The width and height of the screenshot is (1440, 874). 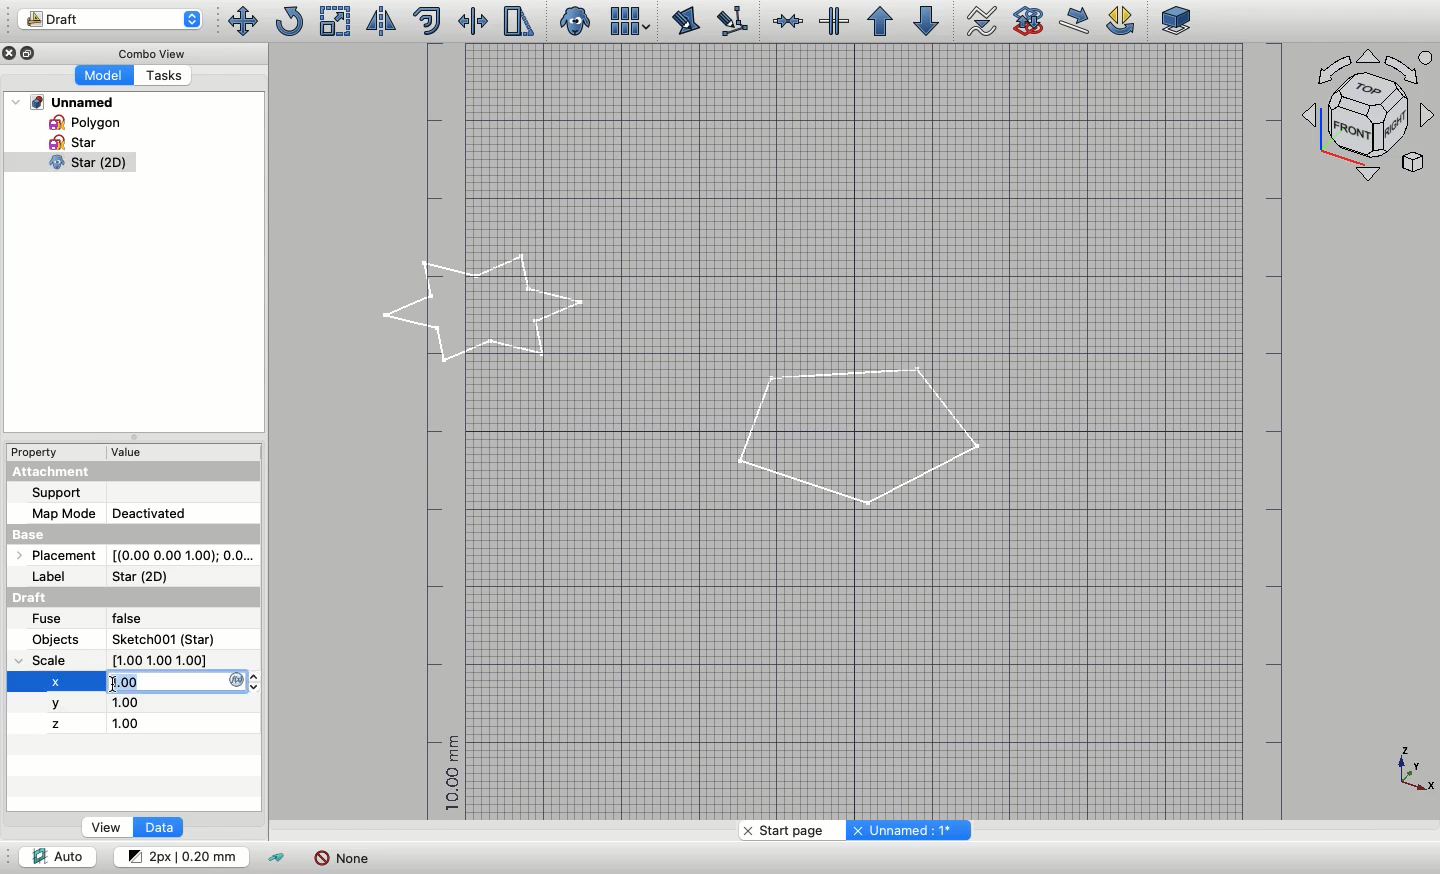 I want to click on Cursor, so click(x=115, y=683).